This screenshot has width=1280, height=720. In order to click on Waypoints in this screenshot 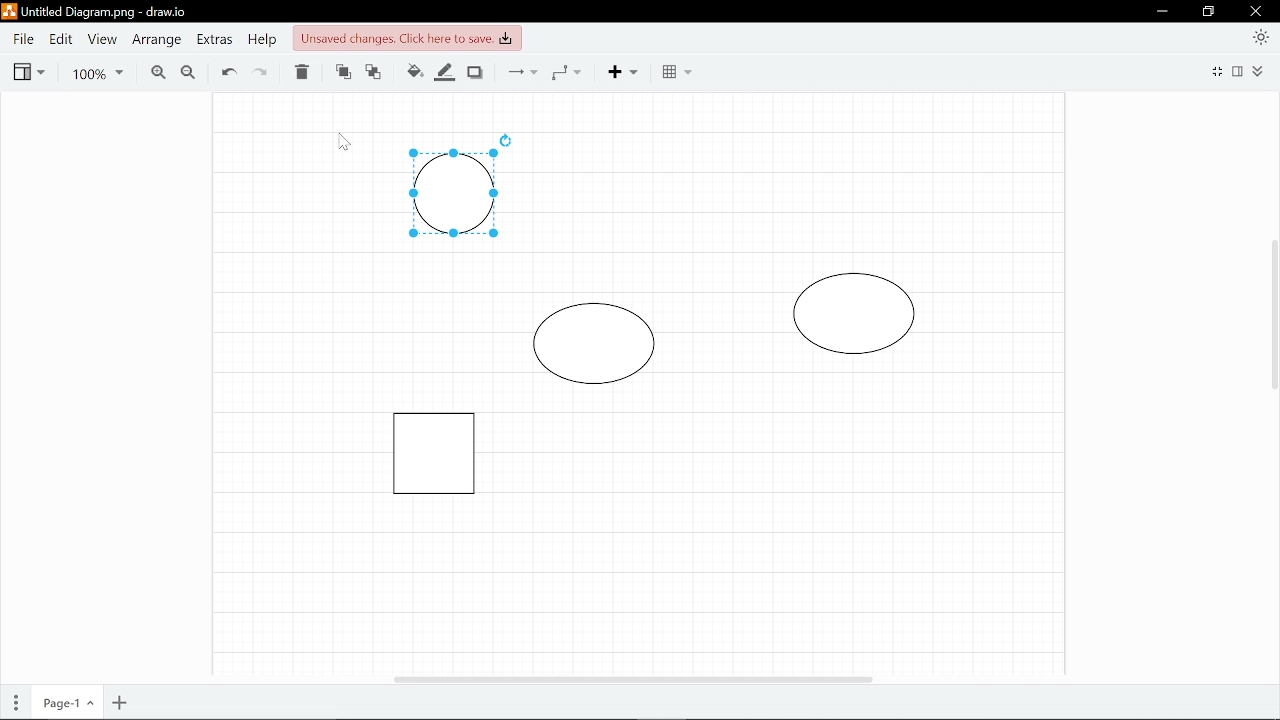, I will do `click(572, 71)`.